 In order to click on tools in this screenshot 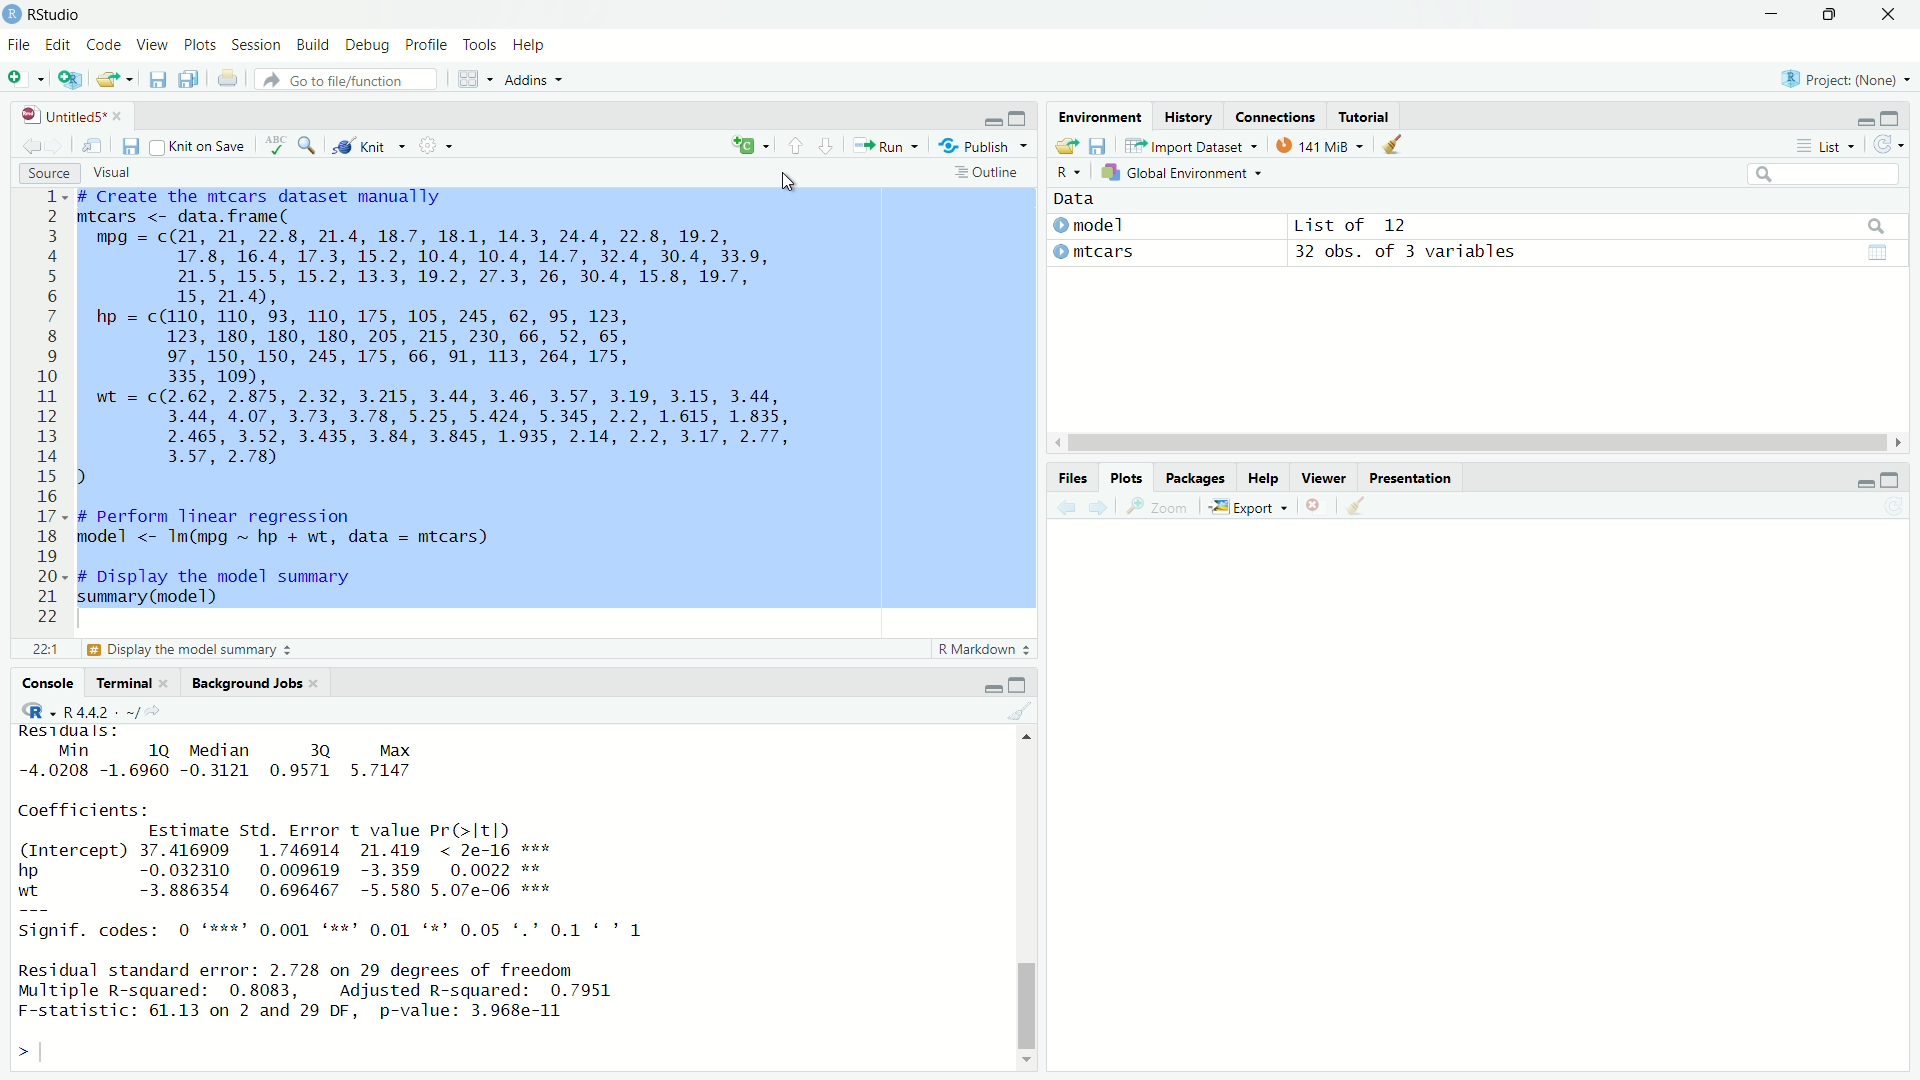, I will do `click(478, 44)`.